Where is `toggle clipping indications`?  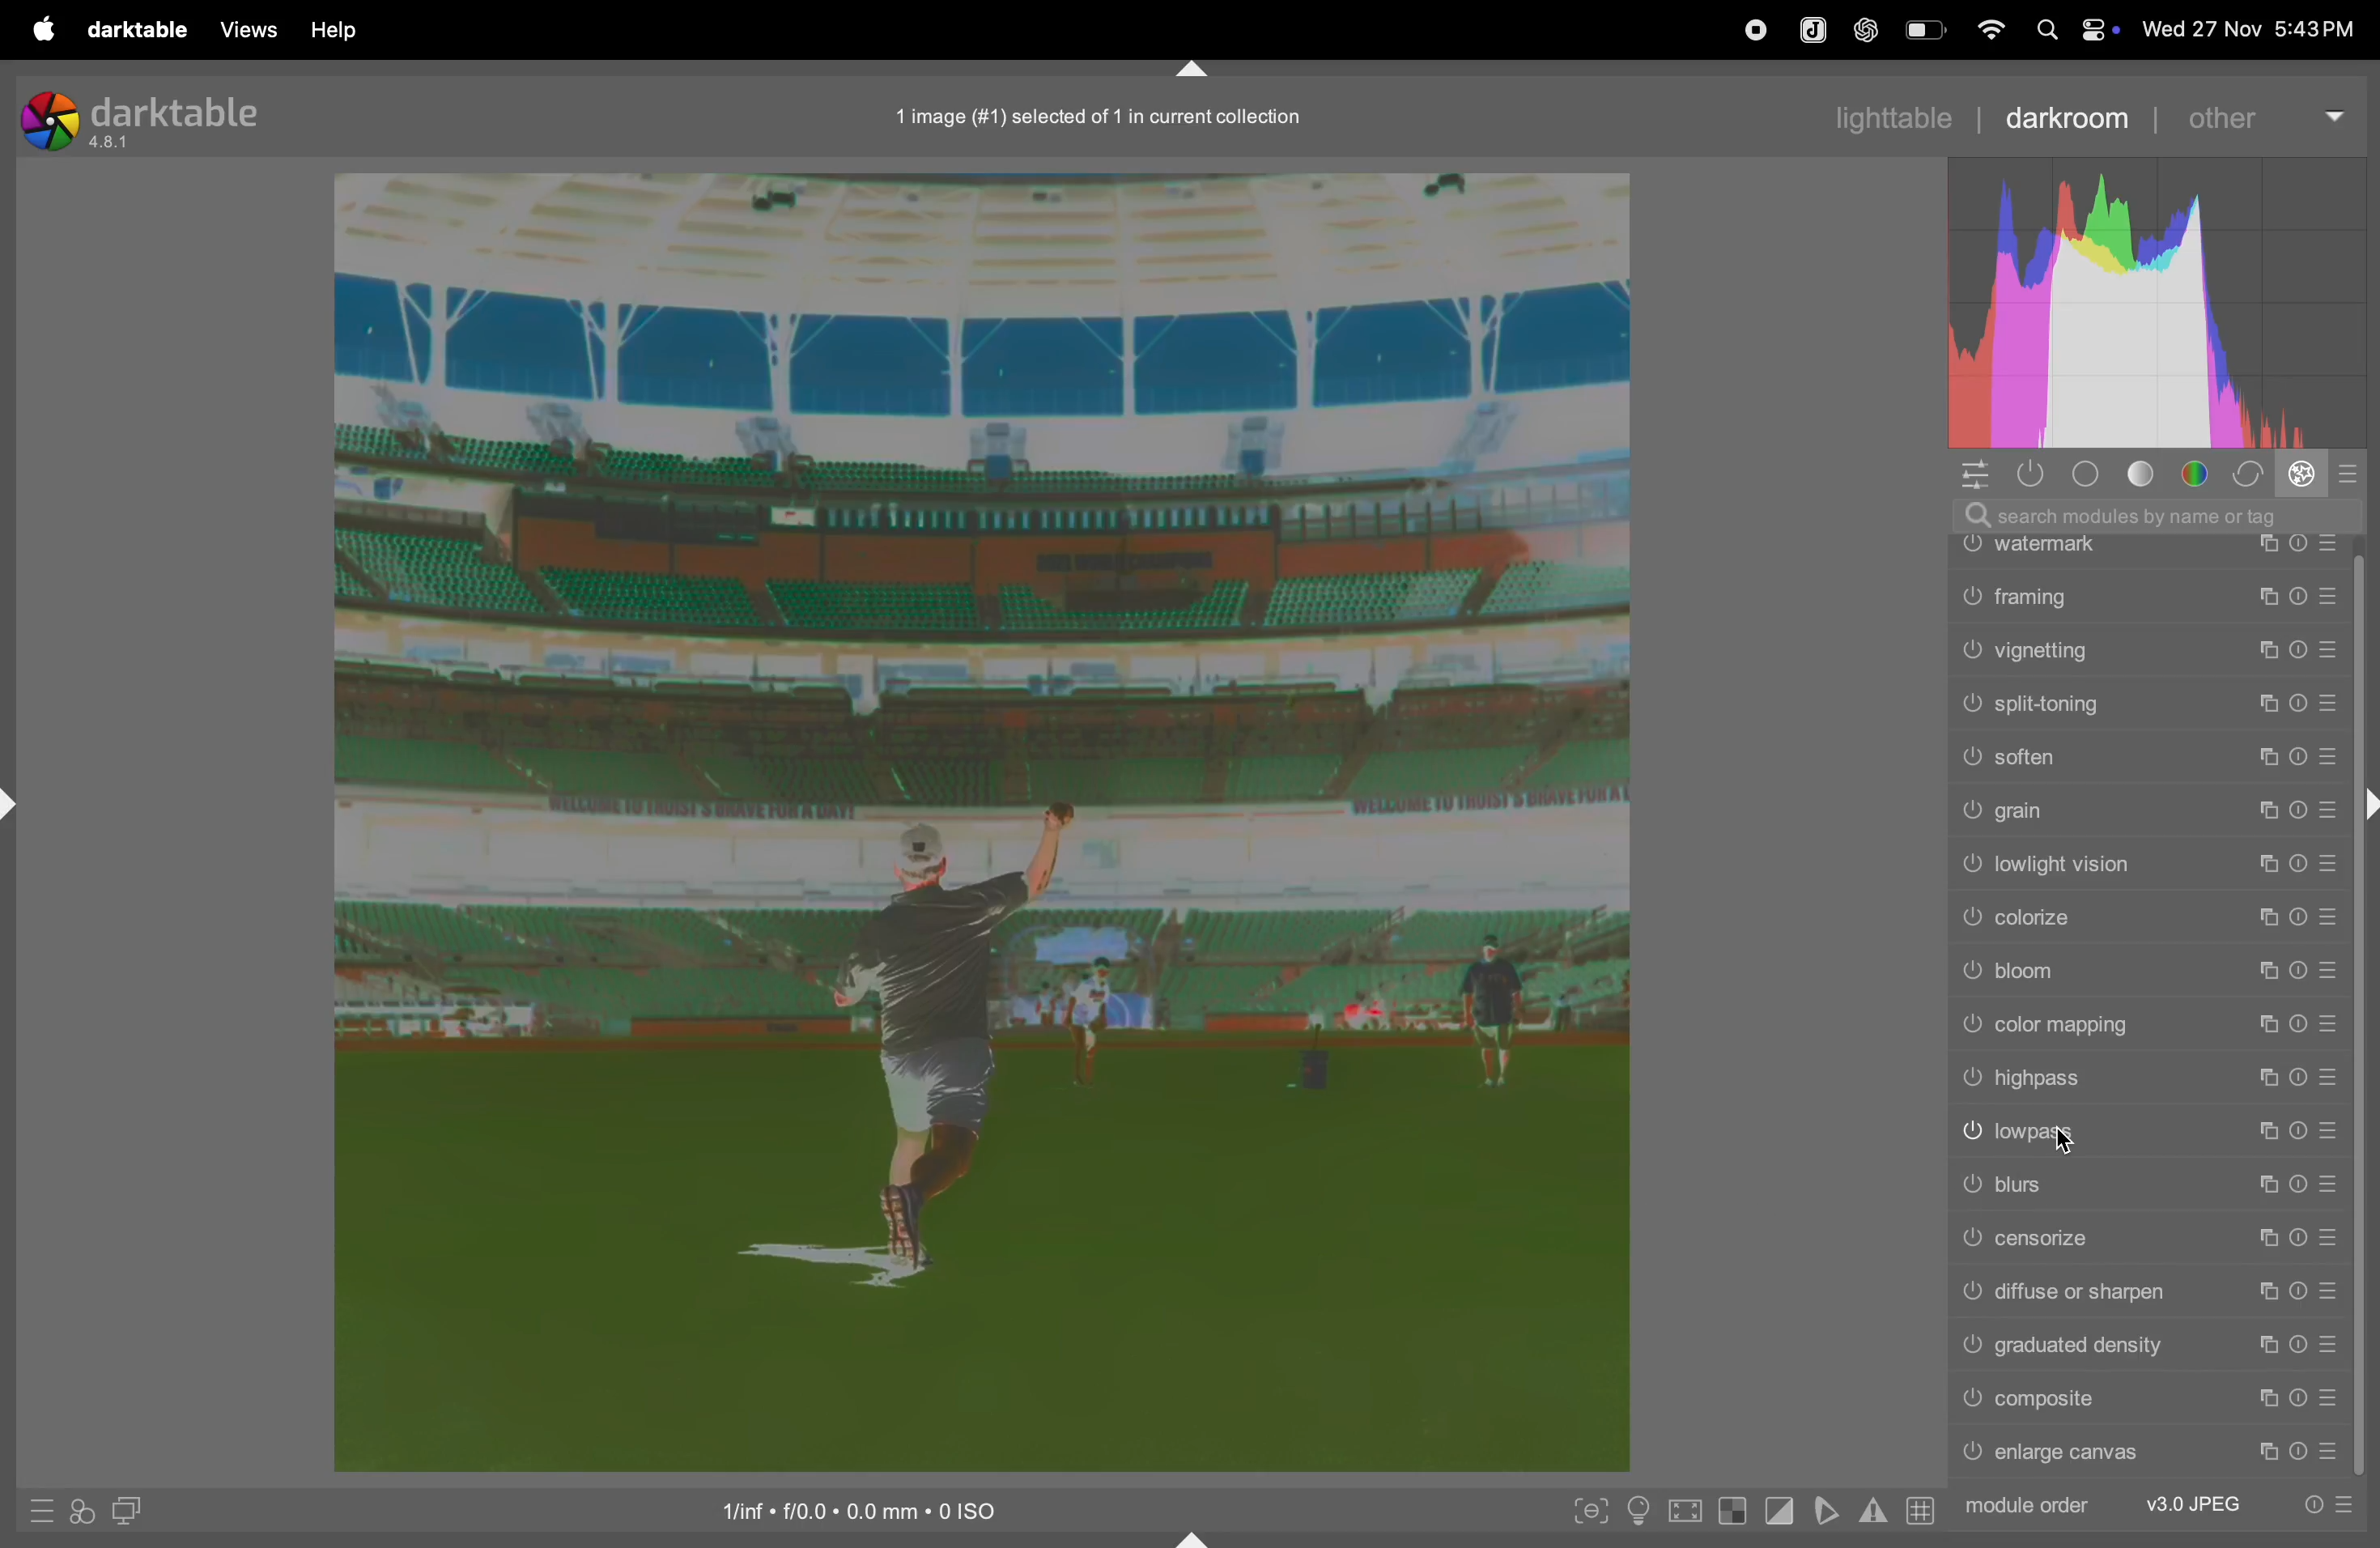
toggle clipping indications is located at coordinates (1781, 1510).